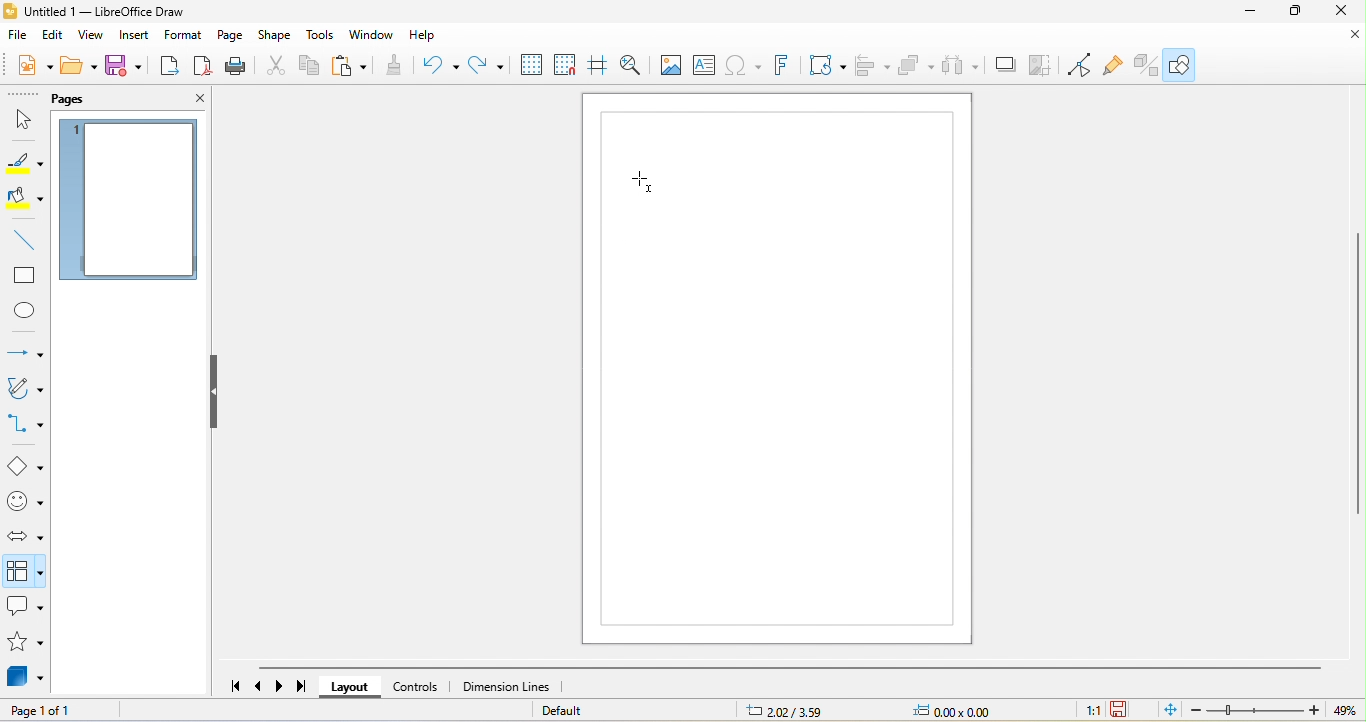  Describe the element at coordinates (1256, 709) in the screenshot. I see `zoom` at that location.